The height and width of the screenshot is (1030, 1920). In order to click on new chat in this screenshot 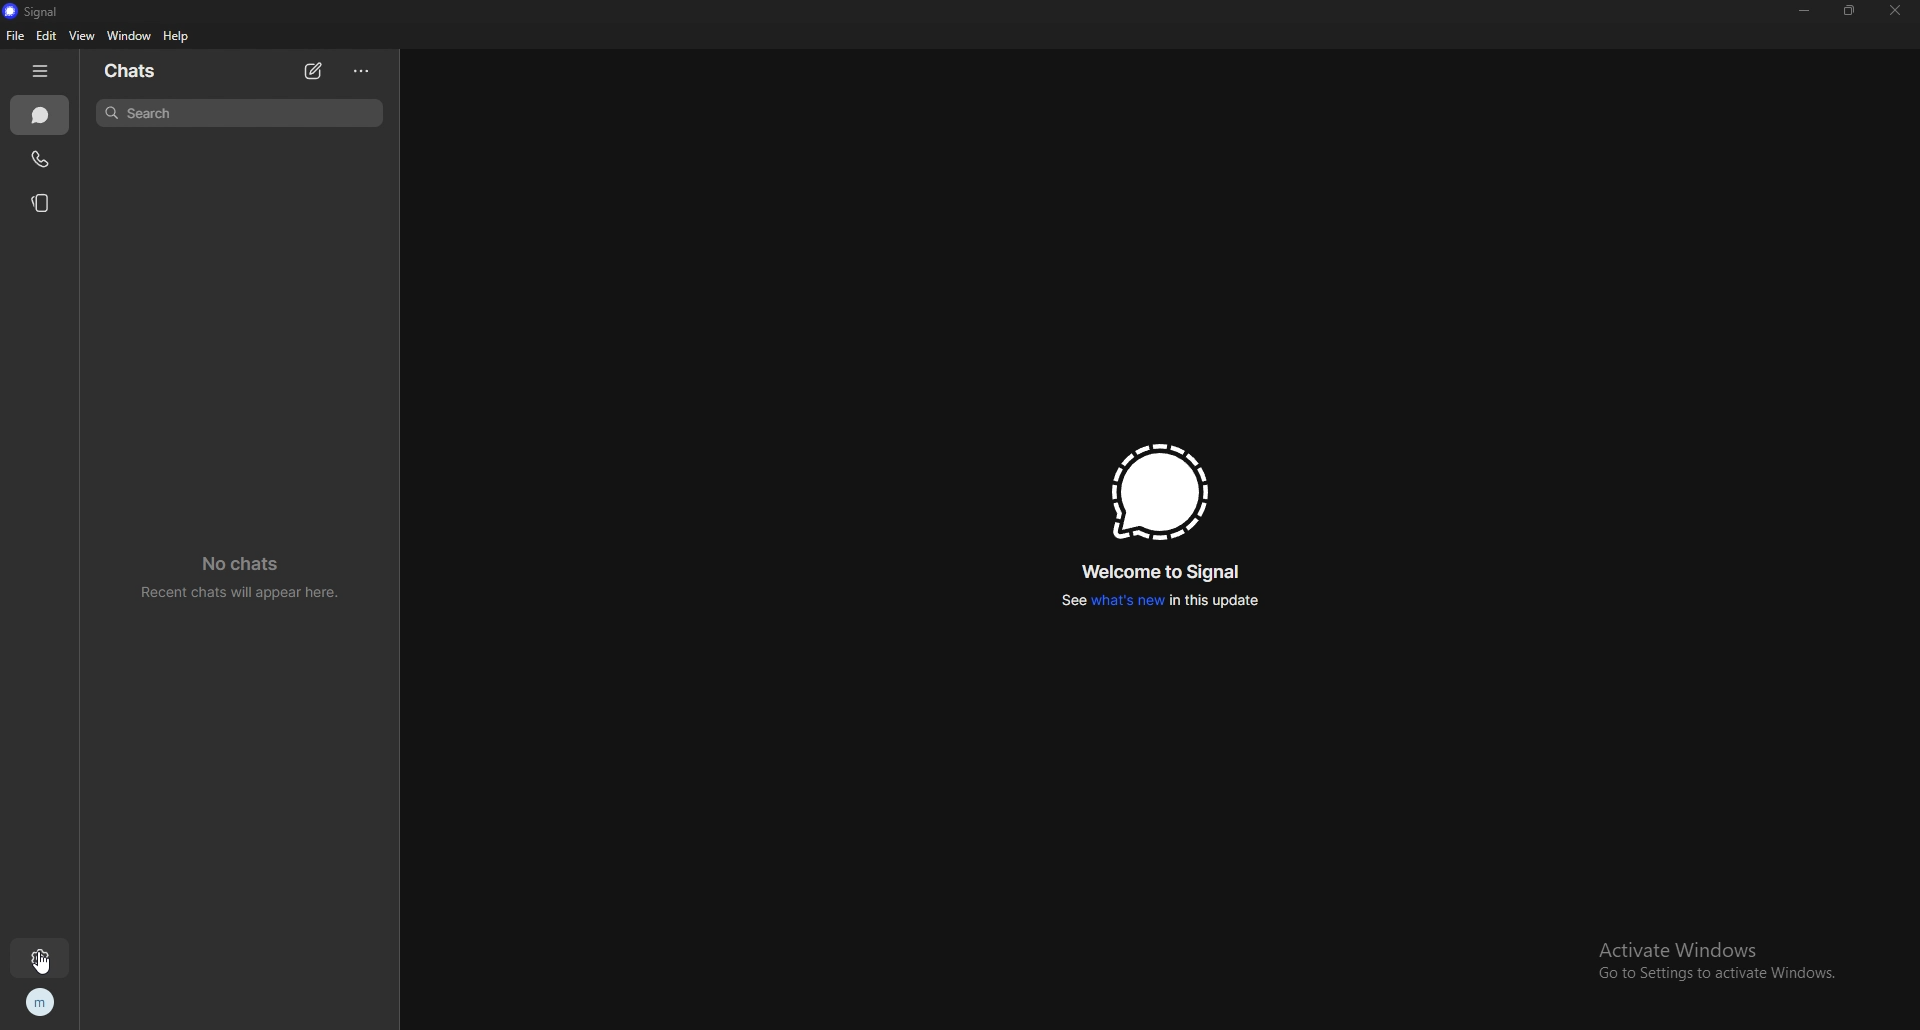, I will do `click(316, 71)`.